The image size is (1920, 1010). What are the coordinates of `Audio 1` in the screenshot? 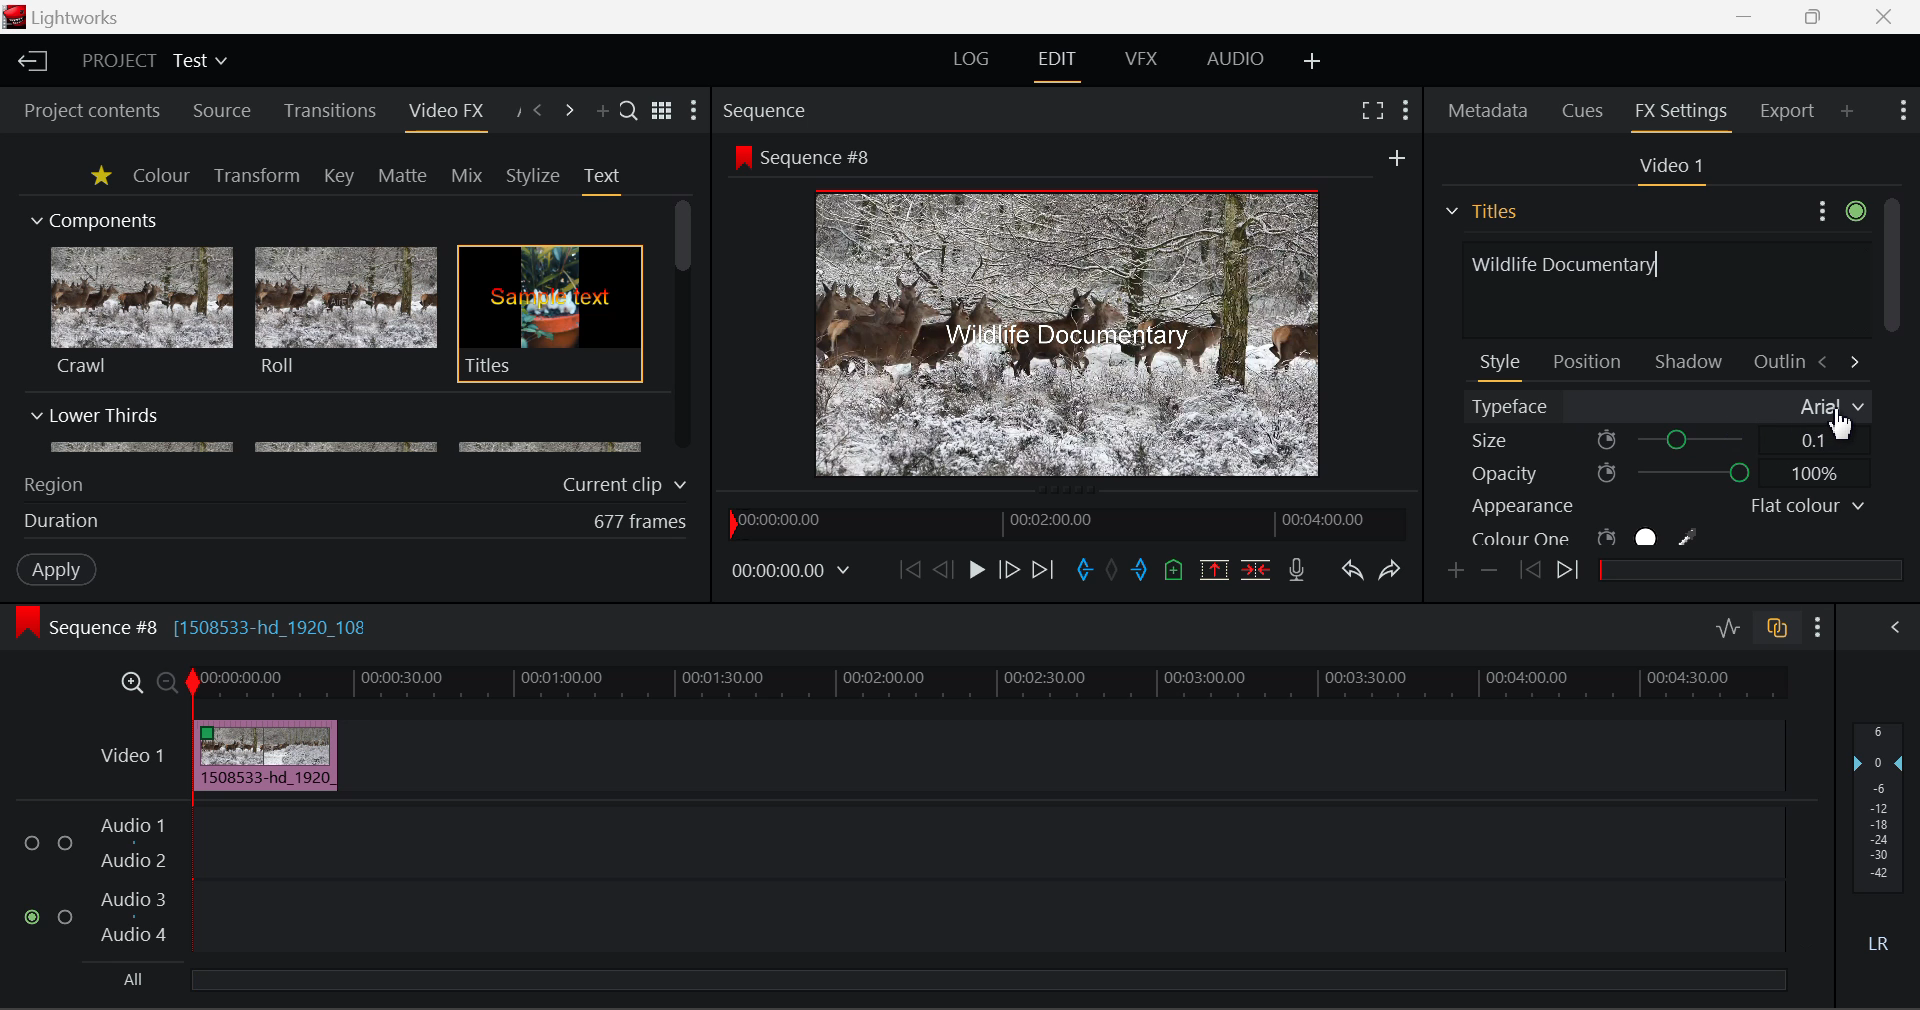 It's located at (130, 828).